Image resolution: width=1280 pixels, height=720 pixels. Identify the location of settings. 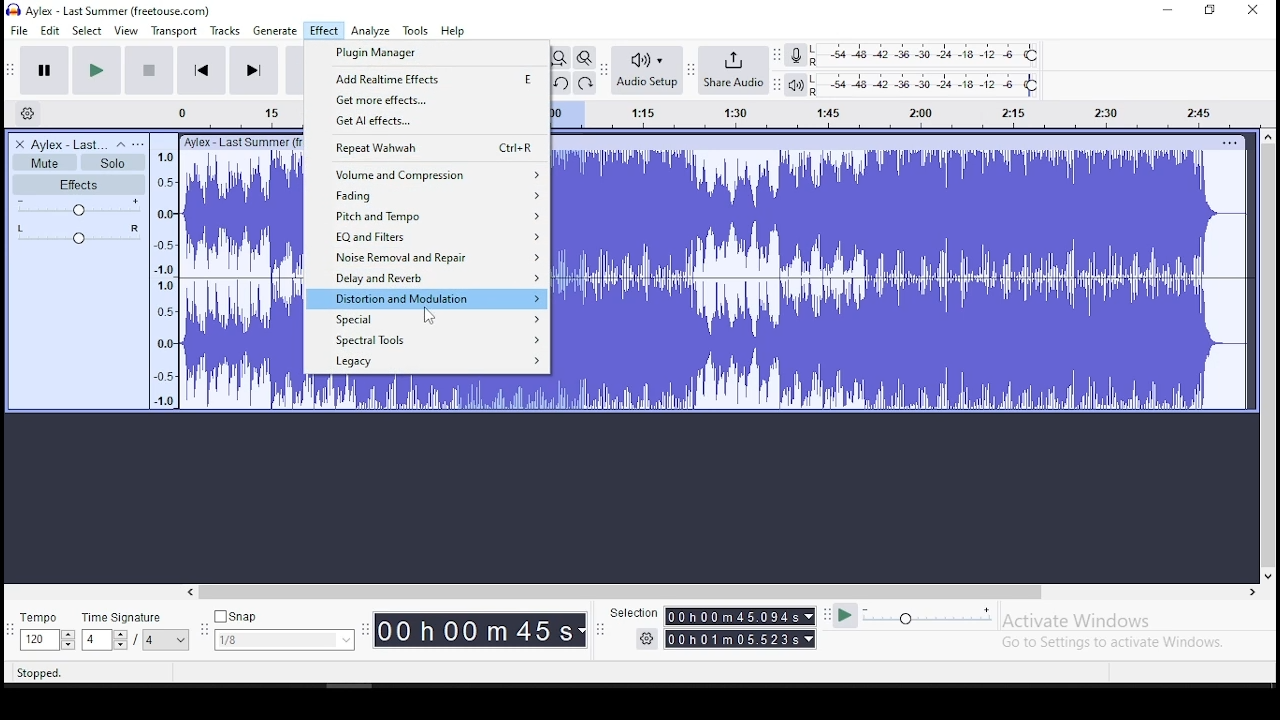
(635, 639).